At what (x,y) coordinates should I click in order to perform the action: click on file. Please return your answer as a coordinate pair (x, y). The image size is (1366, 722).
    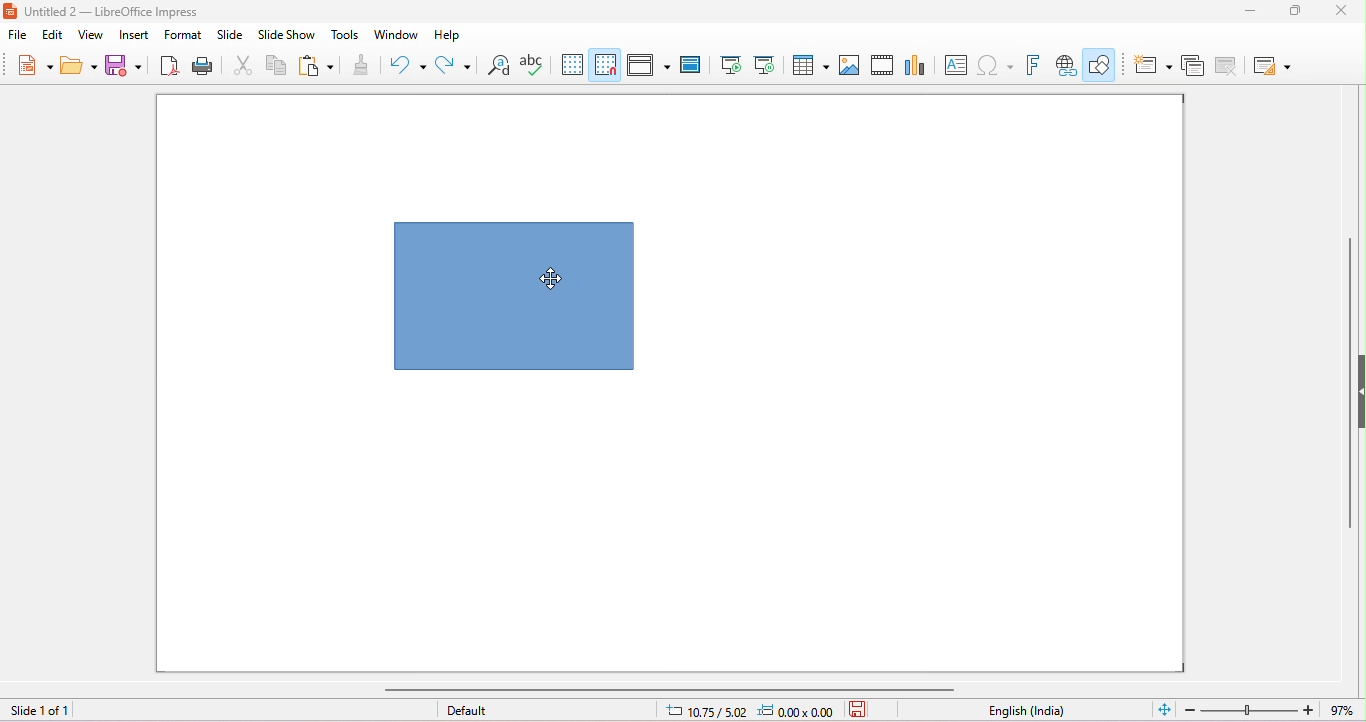
    Looking at the image, I should click on (17, 35).